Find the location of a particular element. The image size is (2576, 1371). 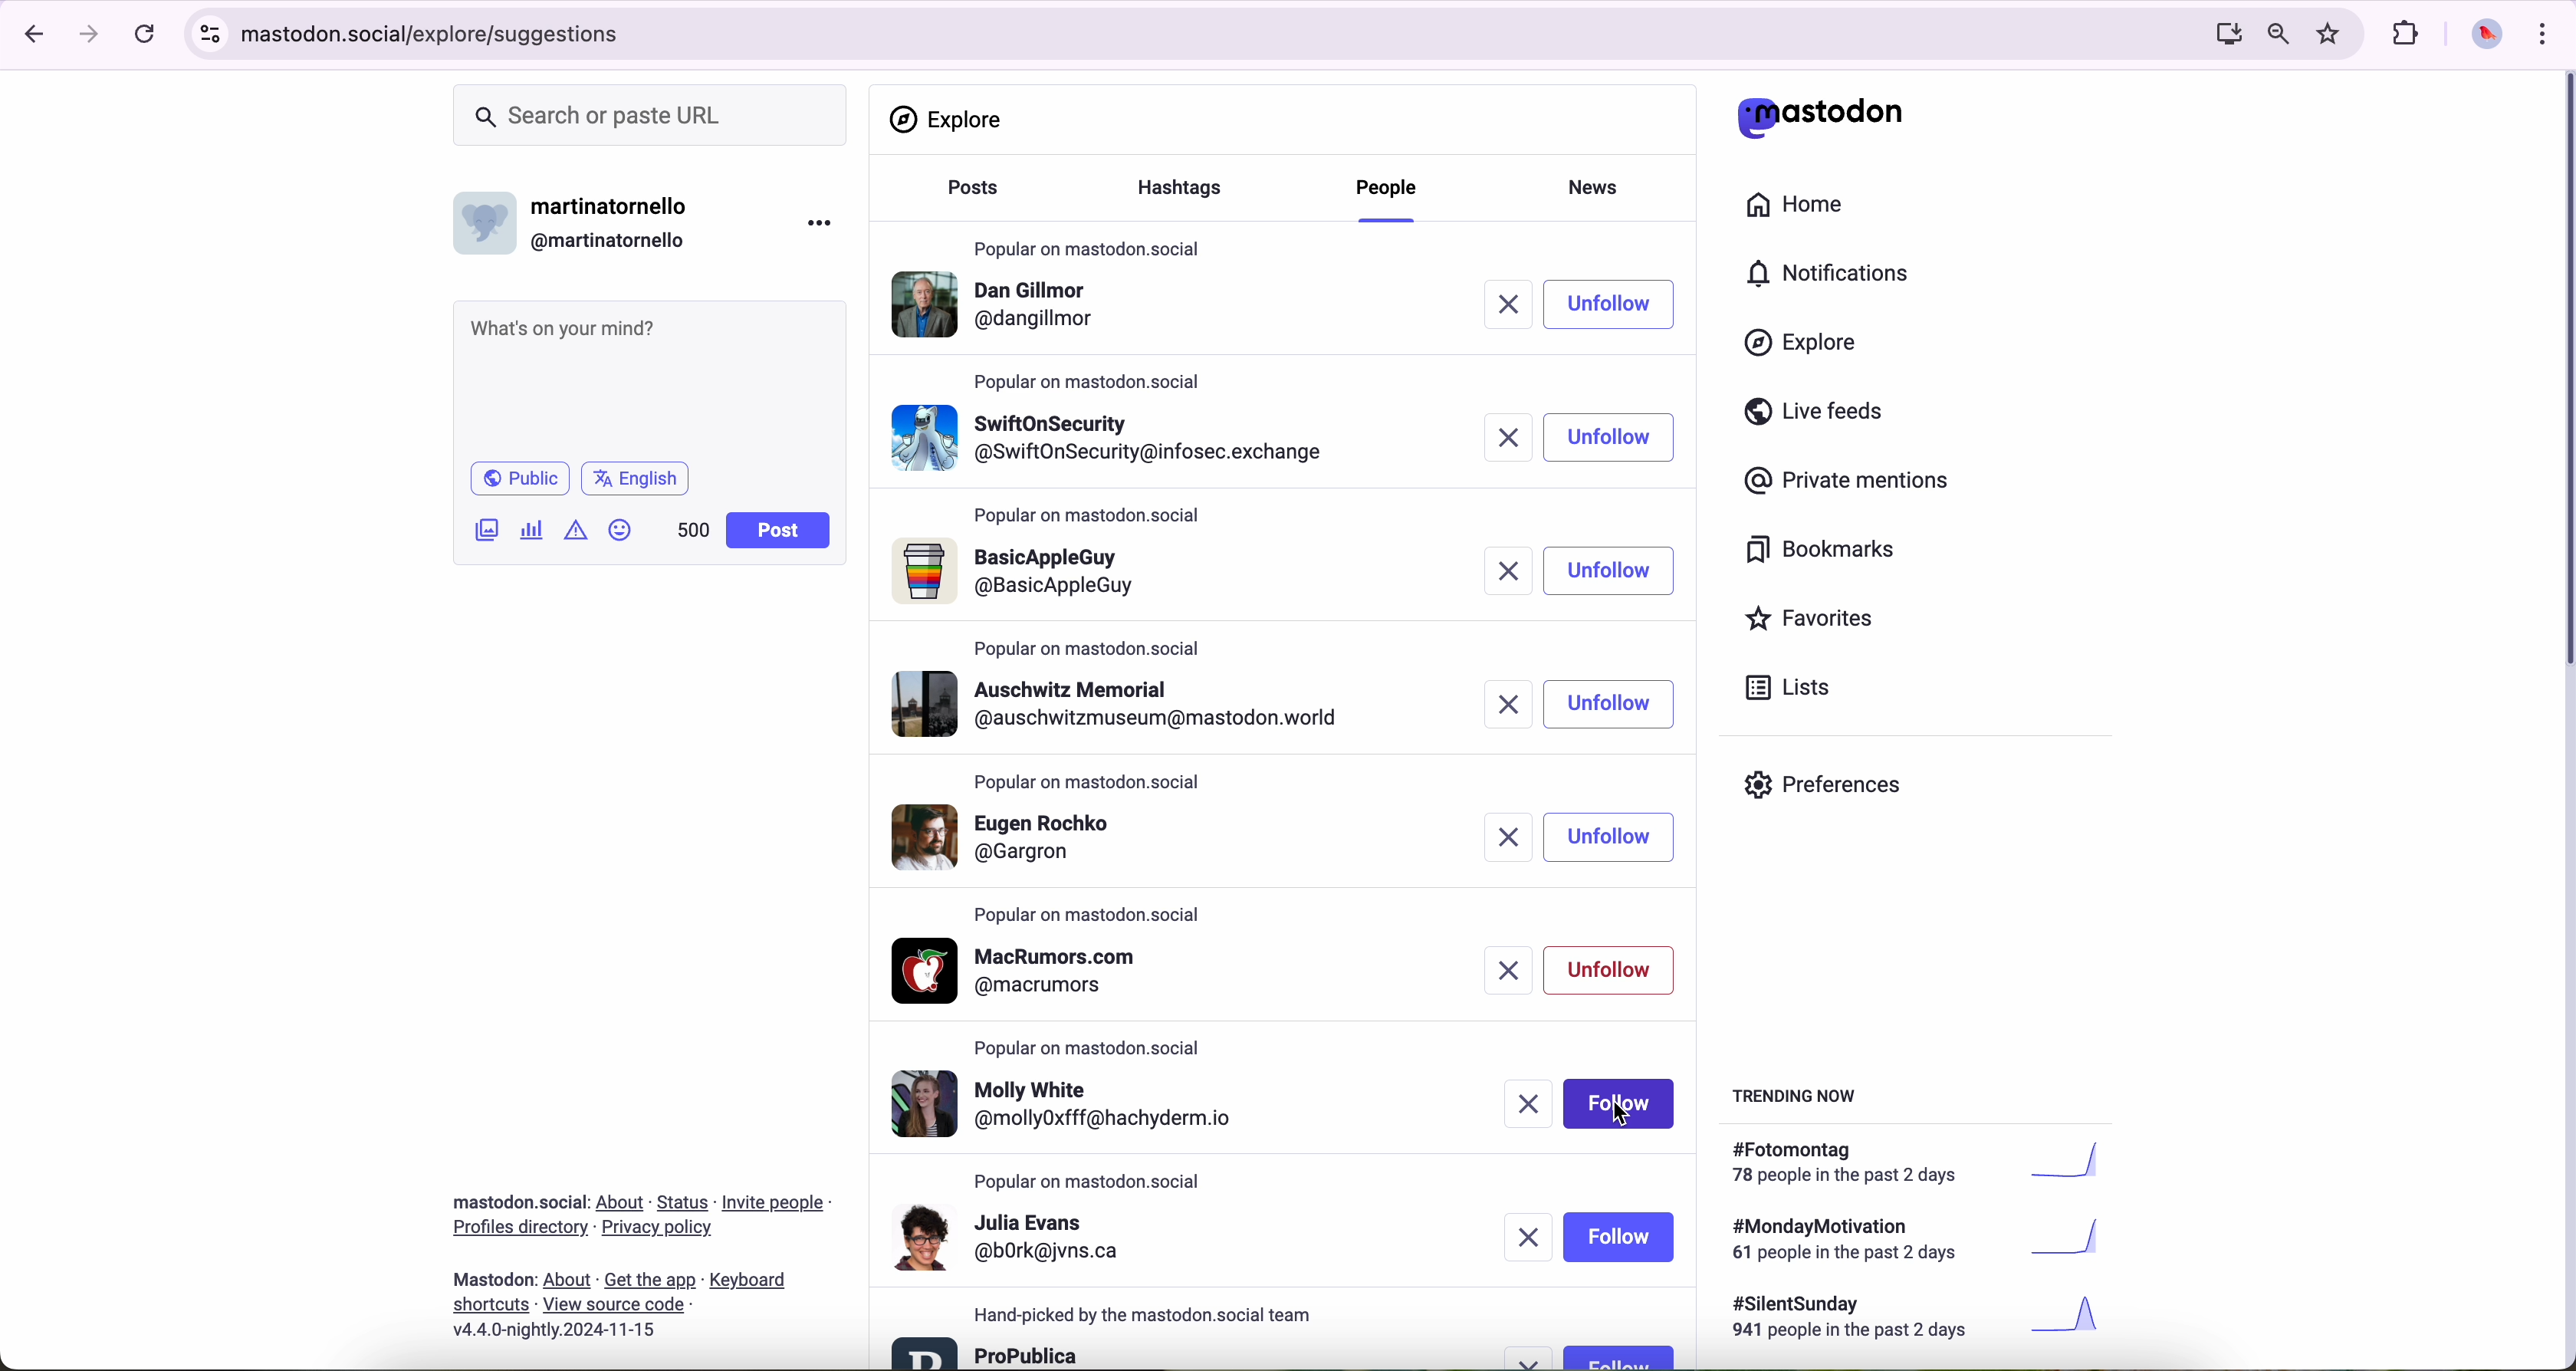

what's on your mind? is located at coordinates (647, 377).